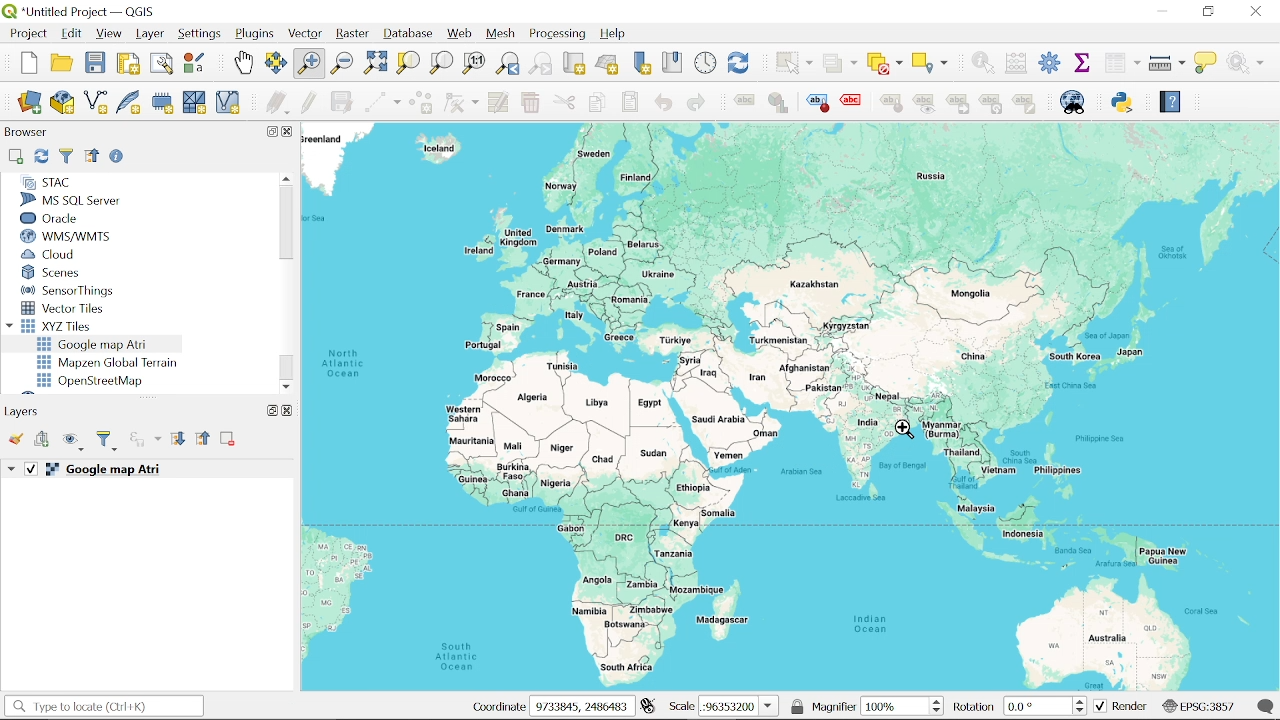 This screenshot has height=720, width=1280. I want to click on Minimize, so click(1159, 10).